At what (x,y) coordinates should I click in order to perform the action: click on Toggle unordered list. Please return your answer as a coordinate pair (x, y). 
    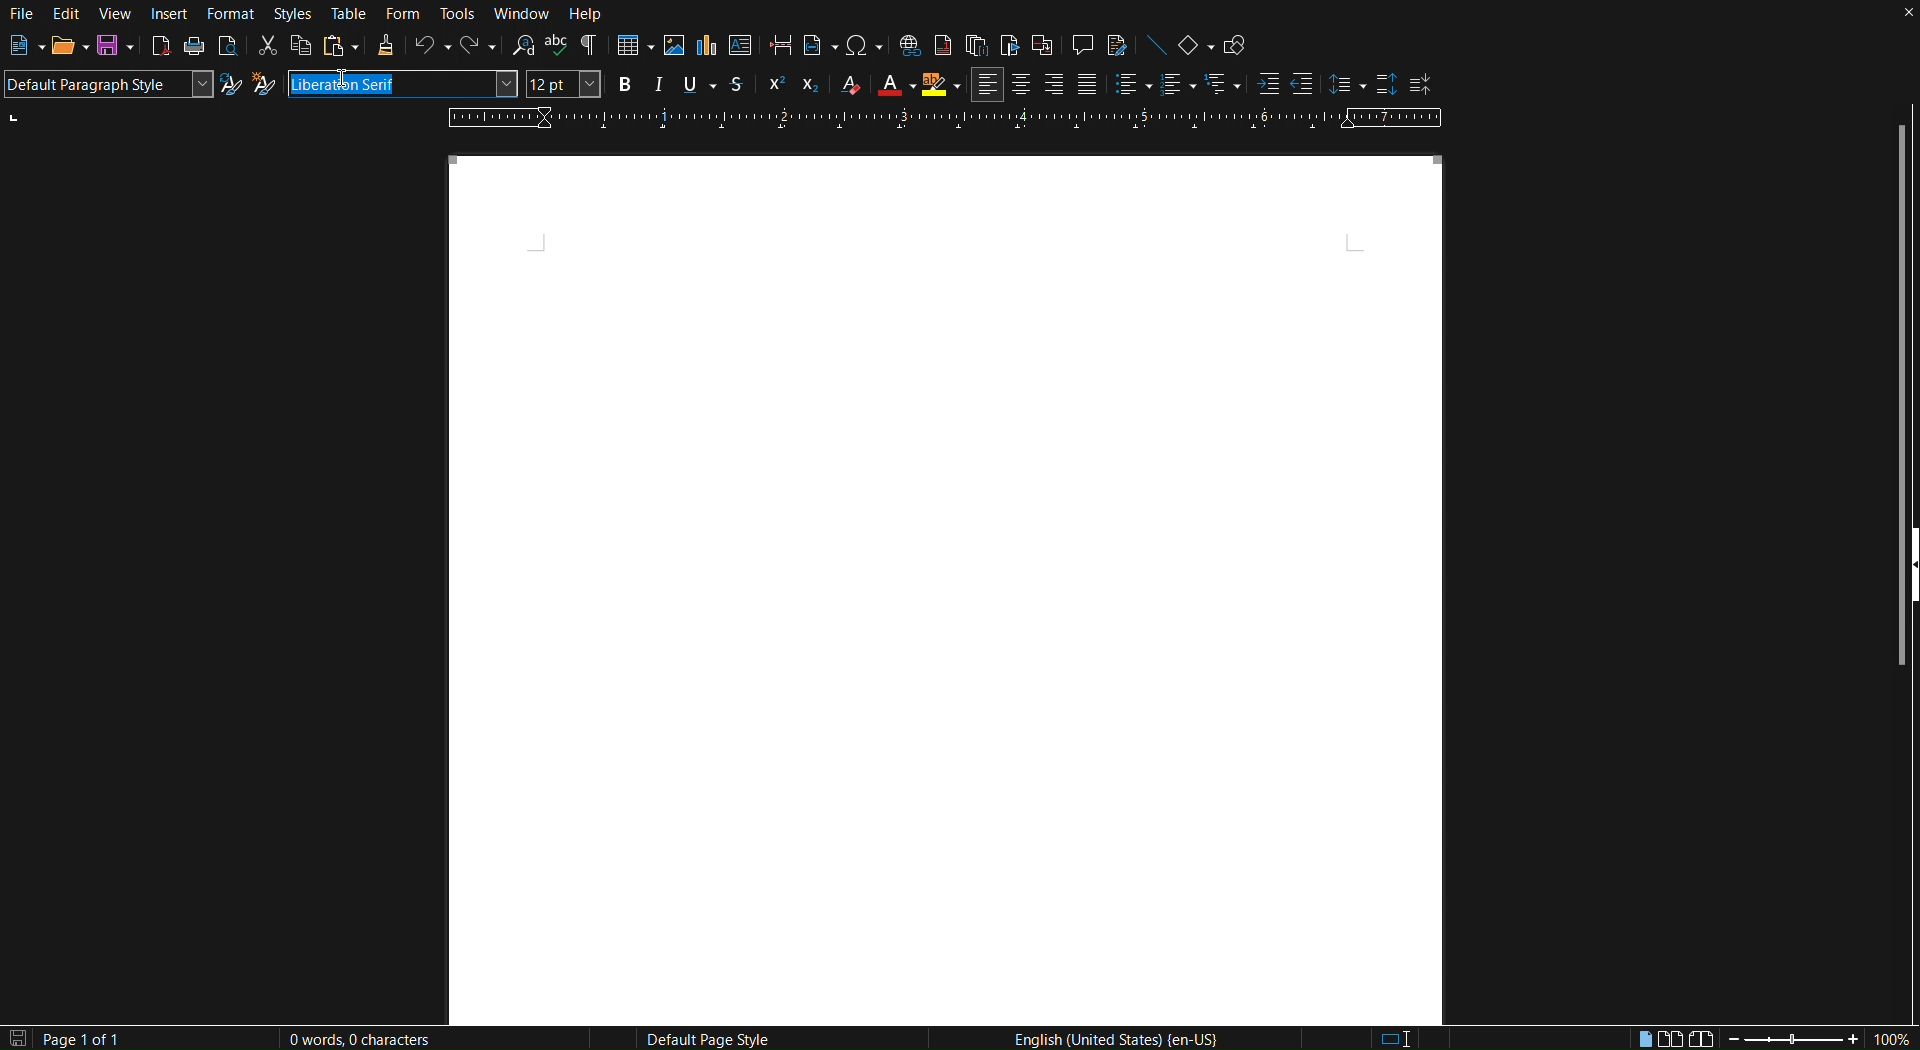
    Looking at the image, I should click on (1129, 86).